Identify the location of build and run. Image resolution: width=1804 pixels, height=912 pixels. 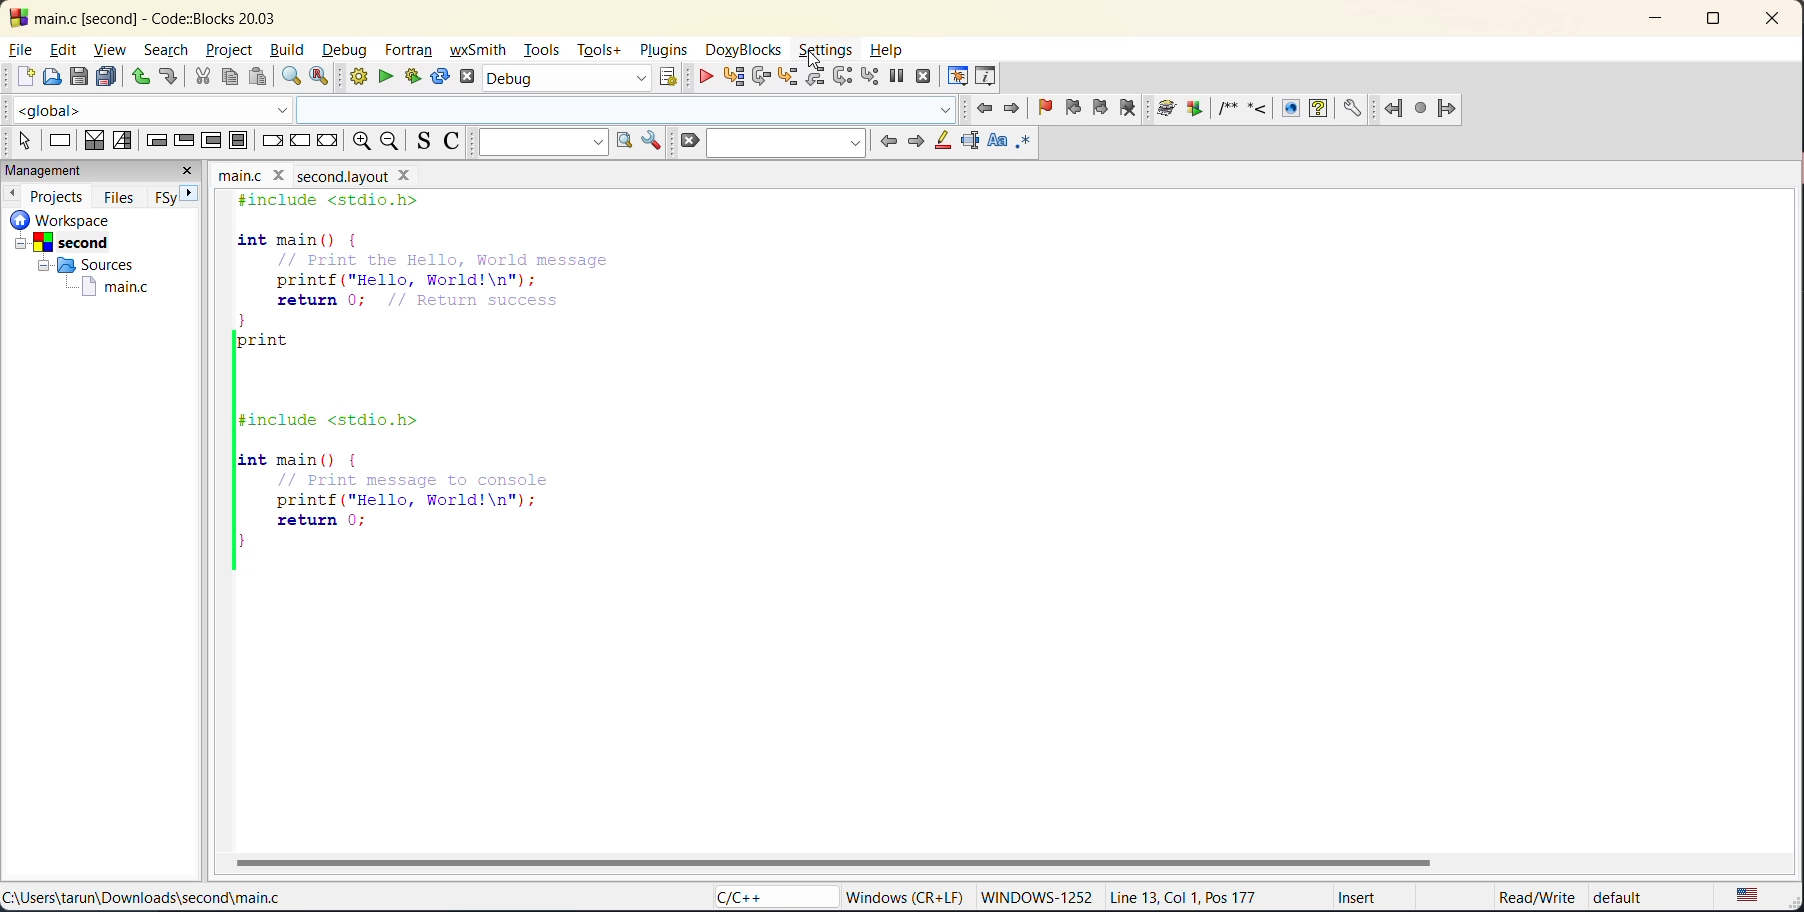
(420, 76).